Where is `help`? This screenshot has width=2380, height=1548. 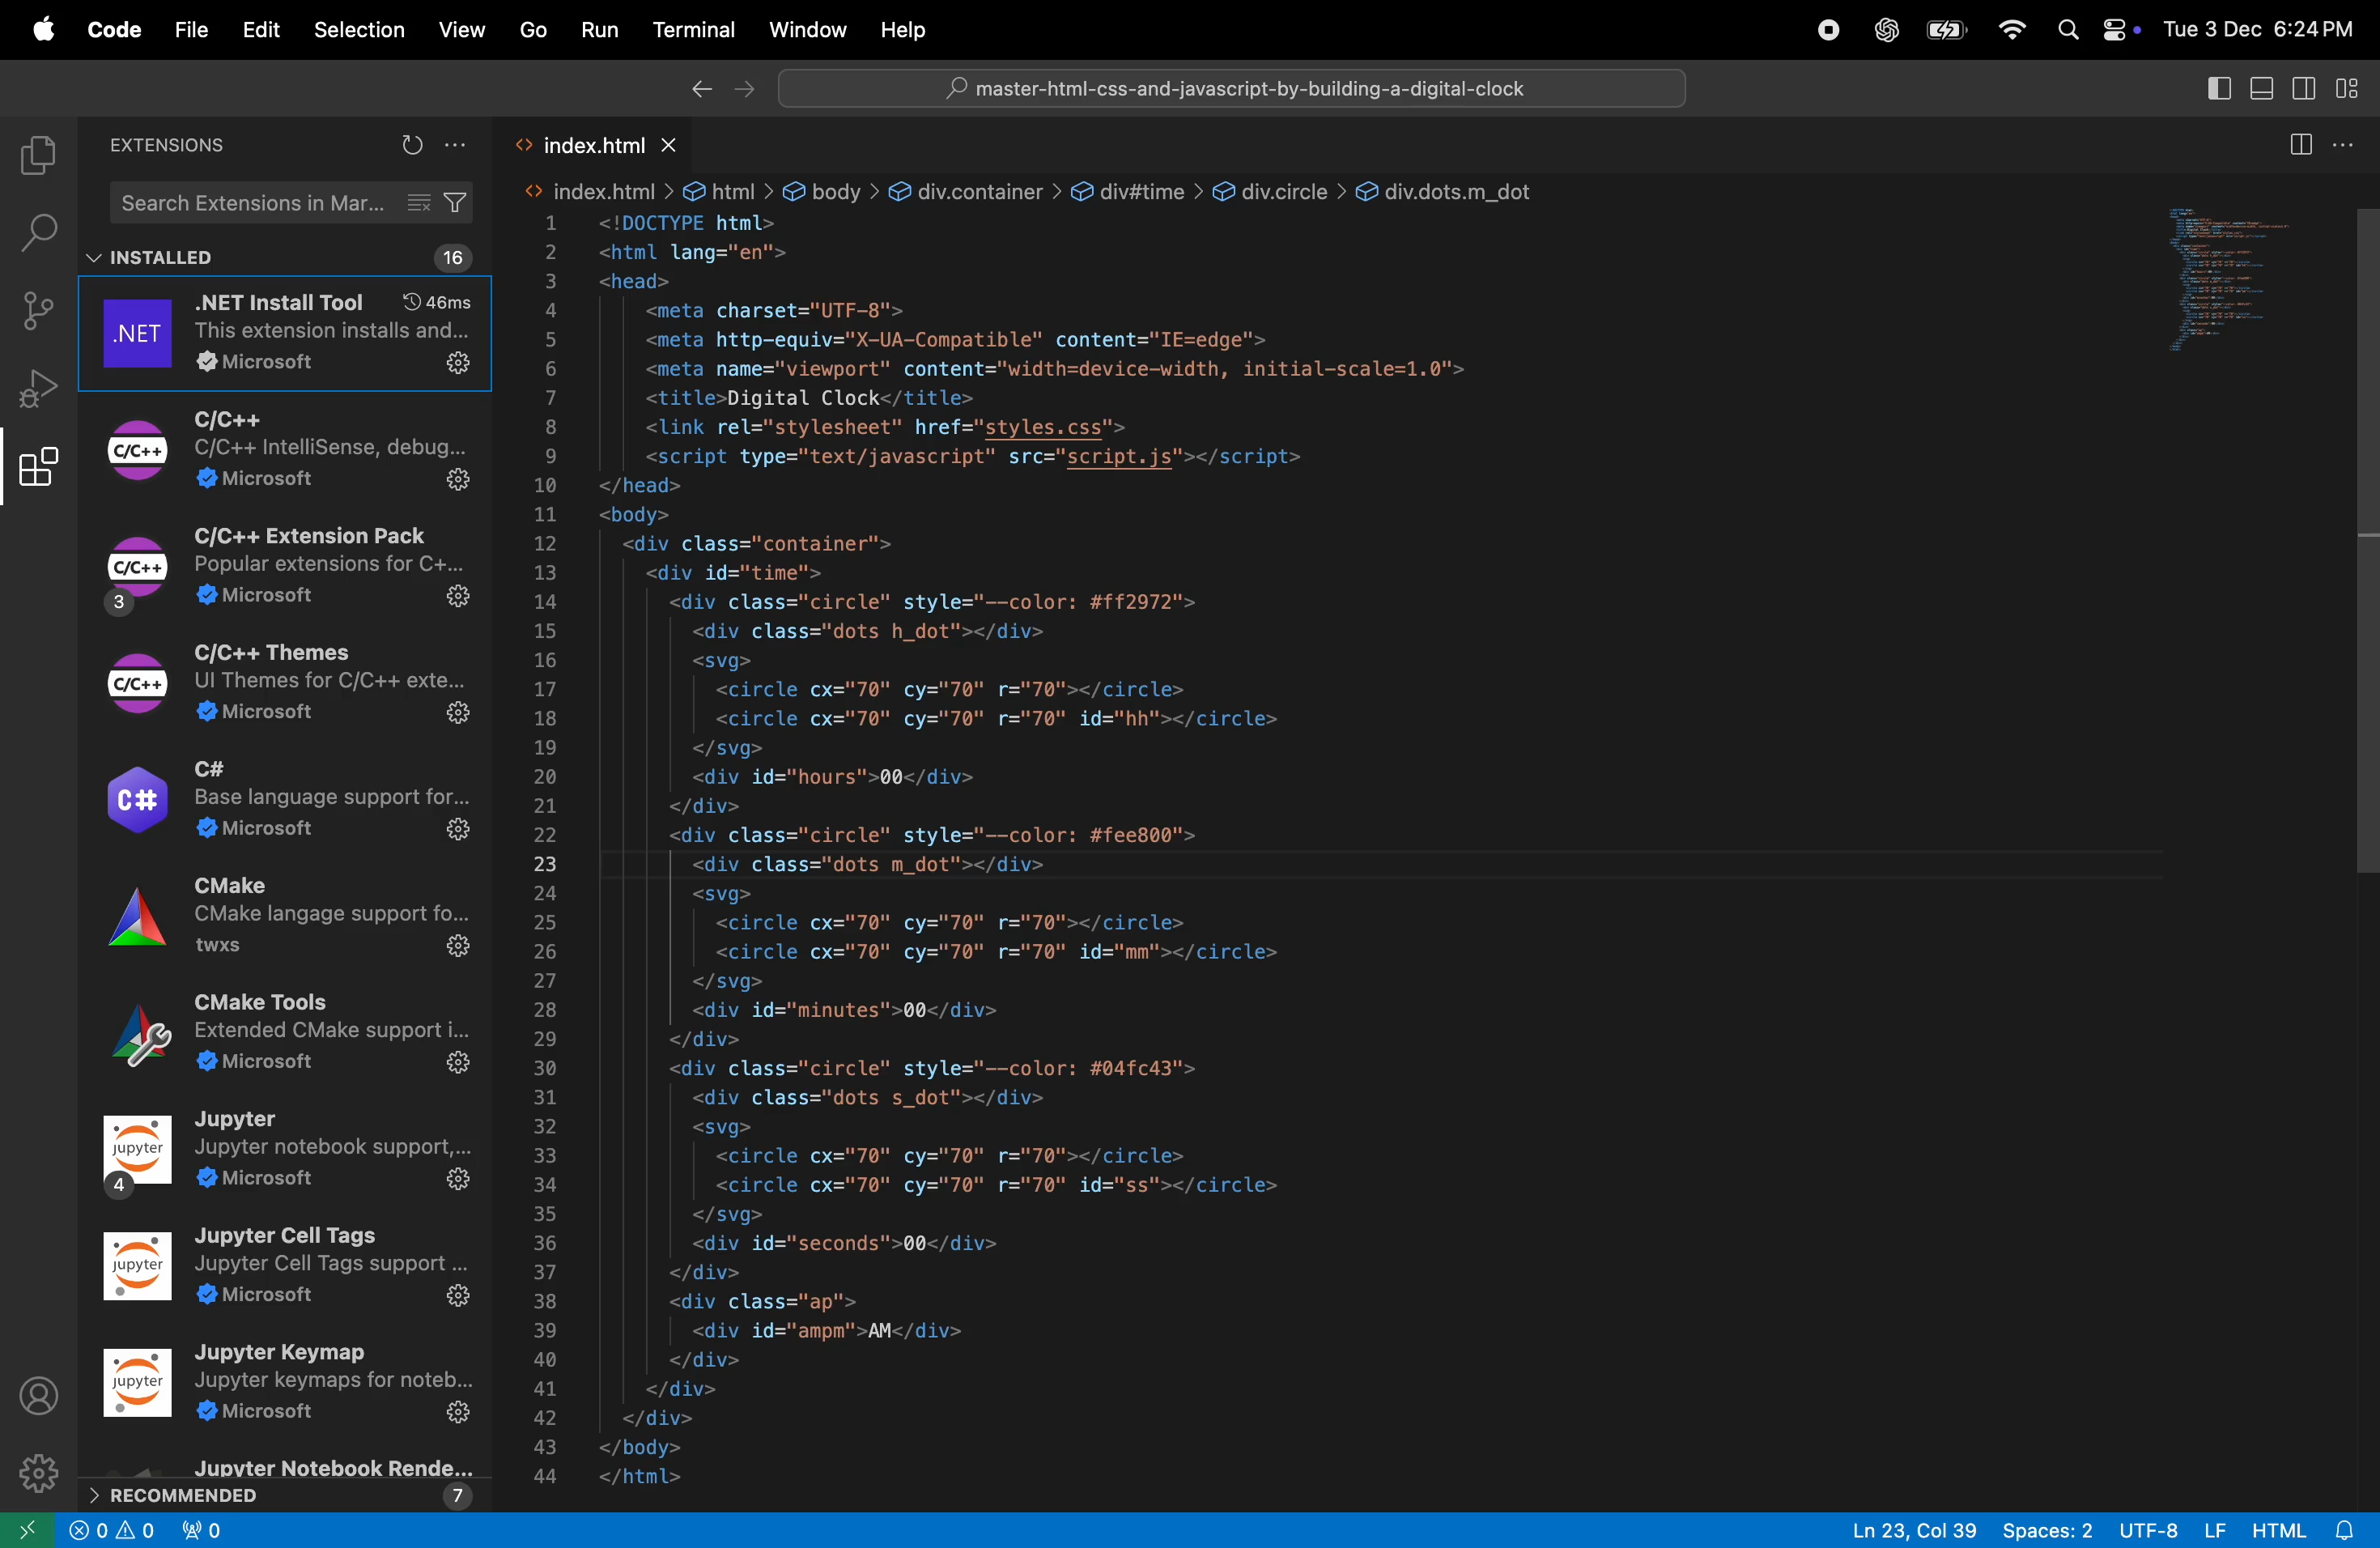 help is located at coordinates (912, 30).